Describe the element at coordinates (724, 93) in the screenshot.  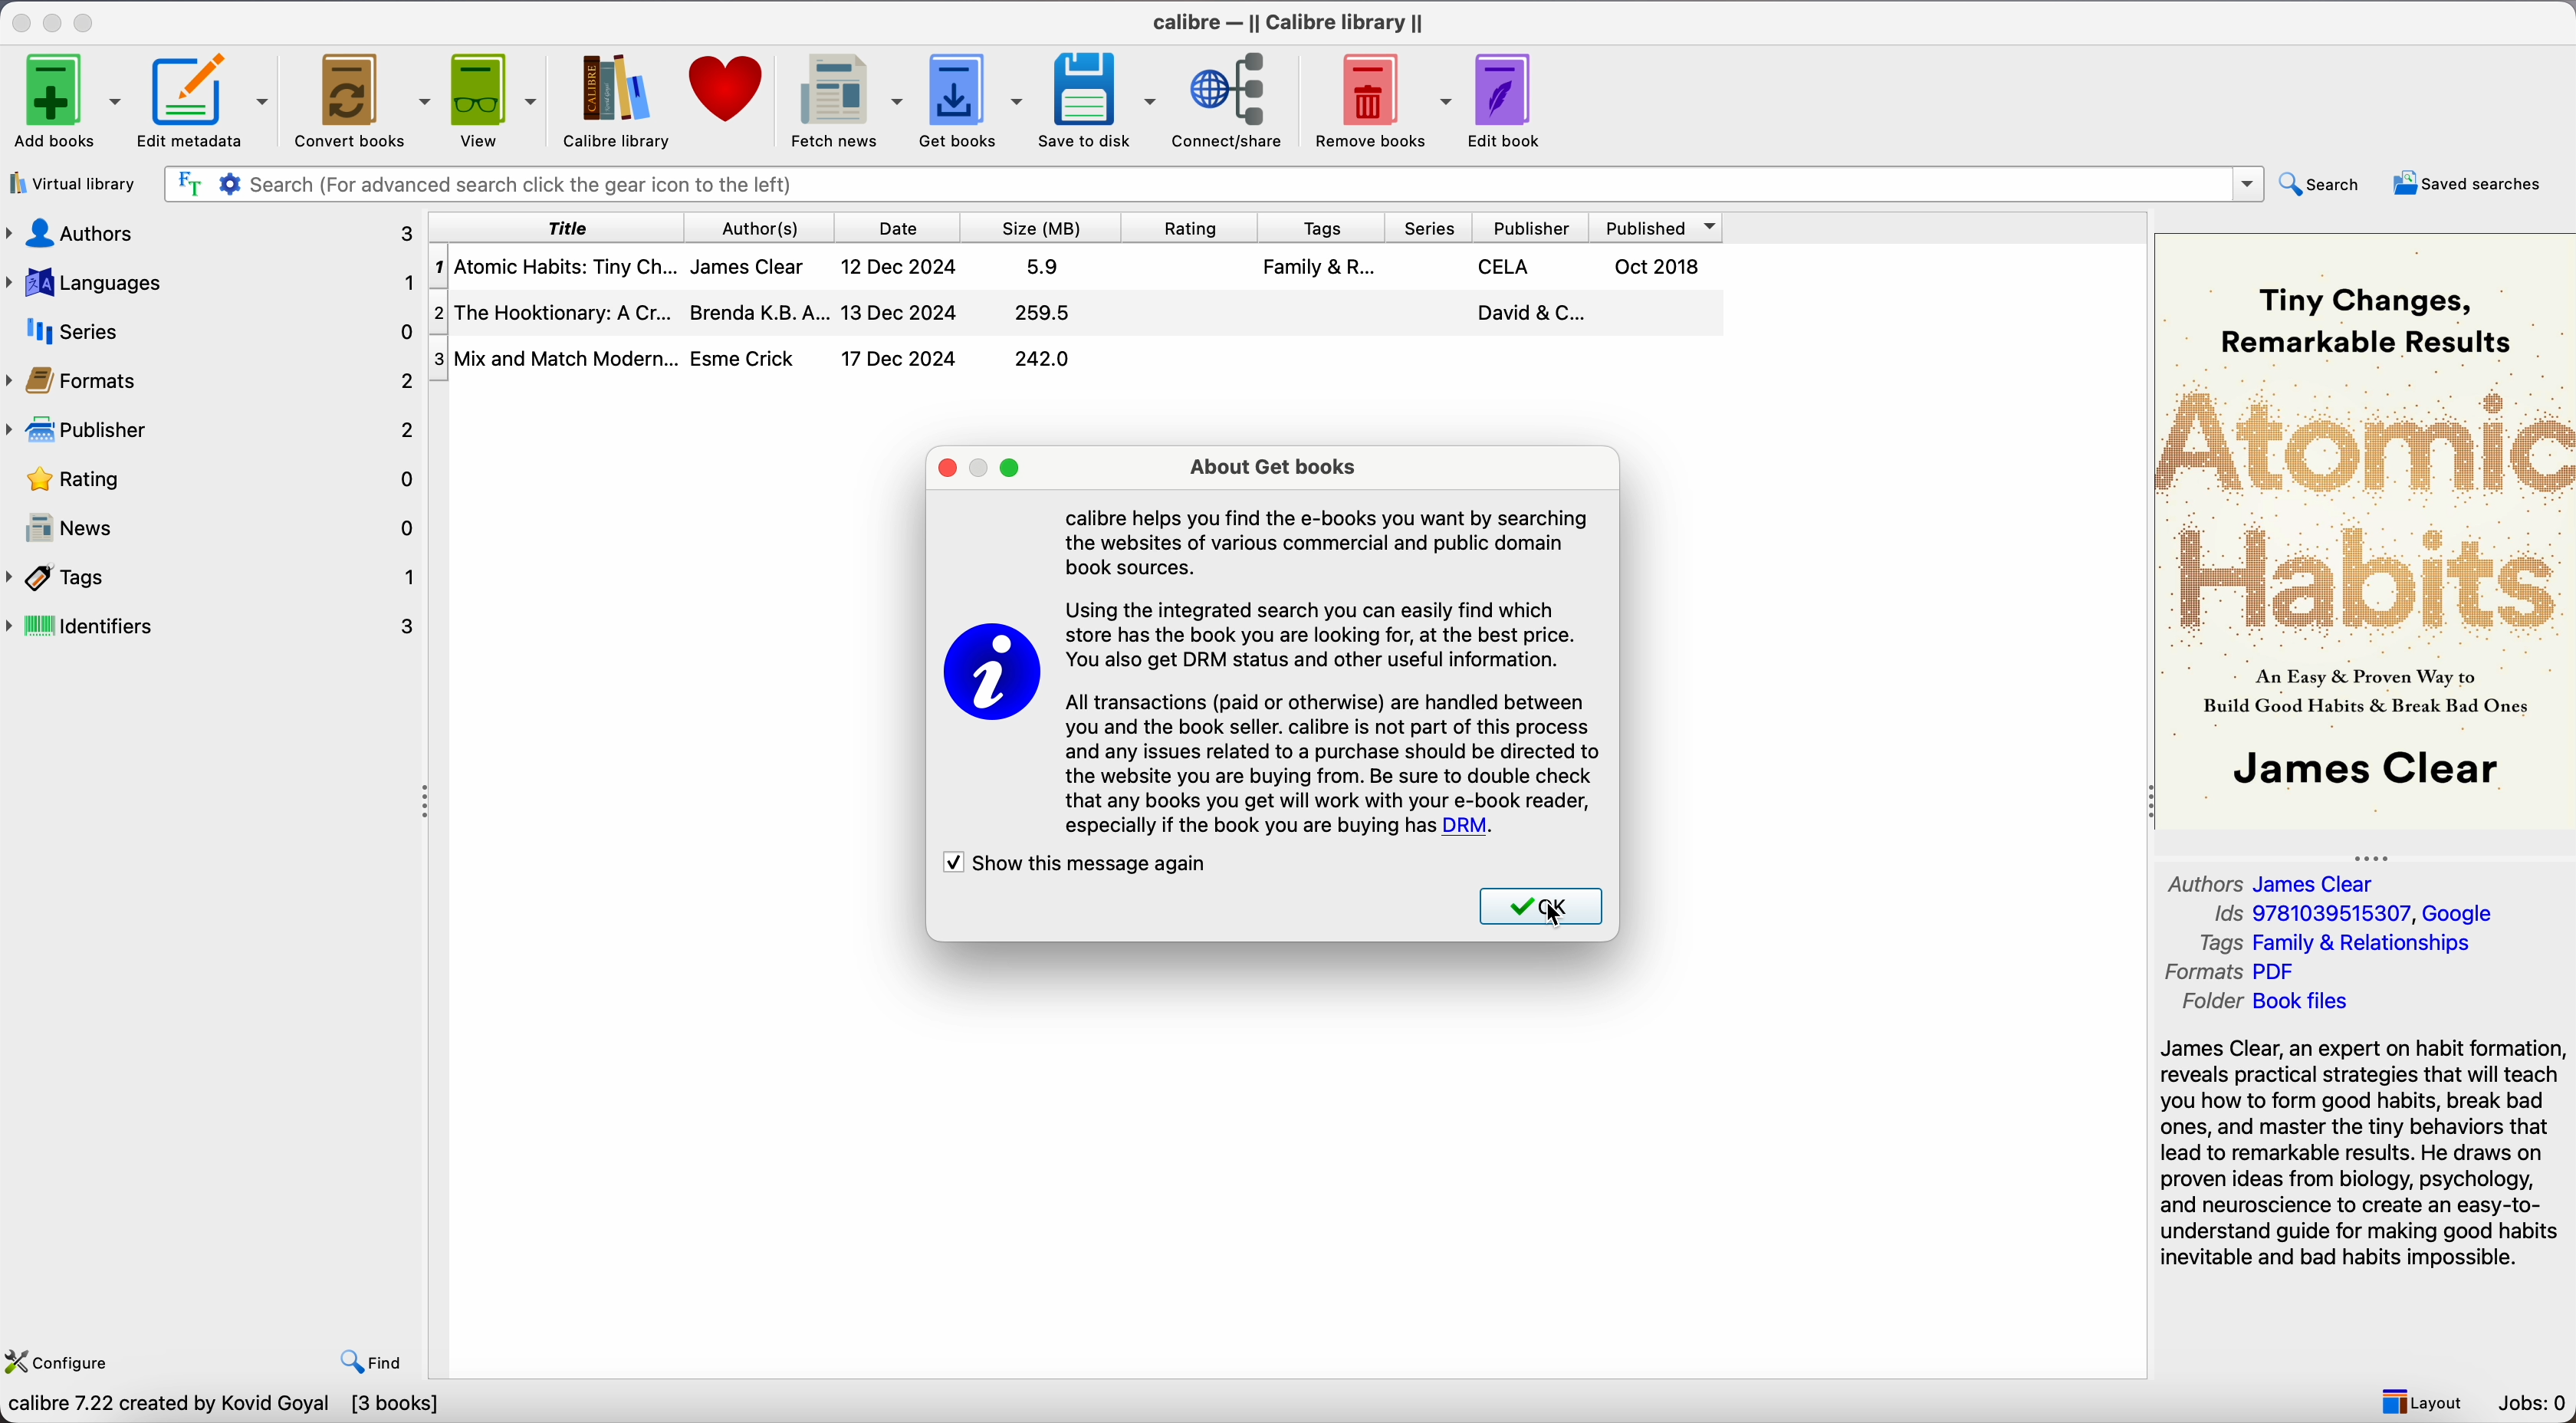
I see `donate` at that location.